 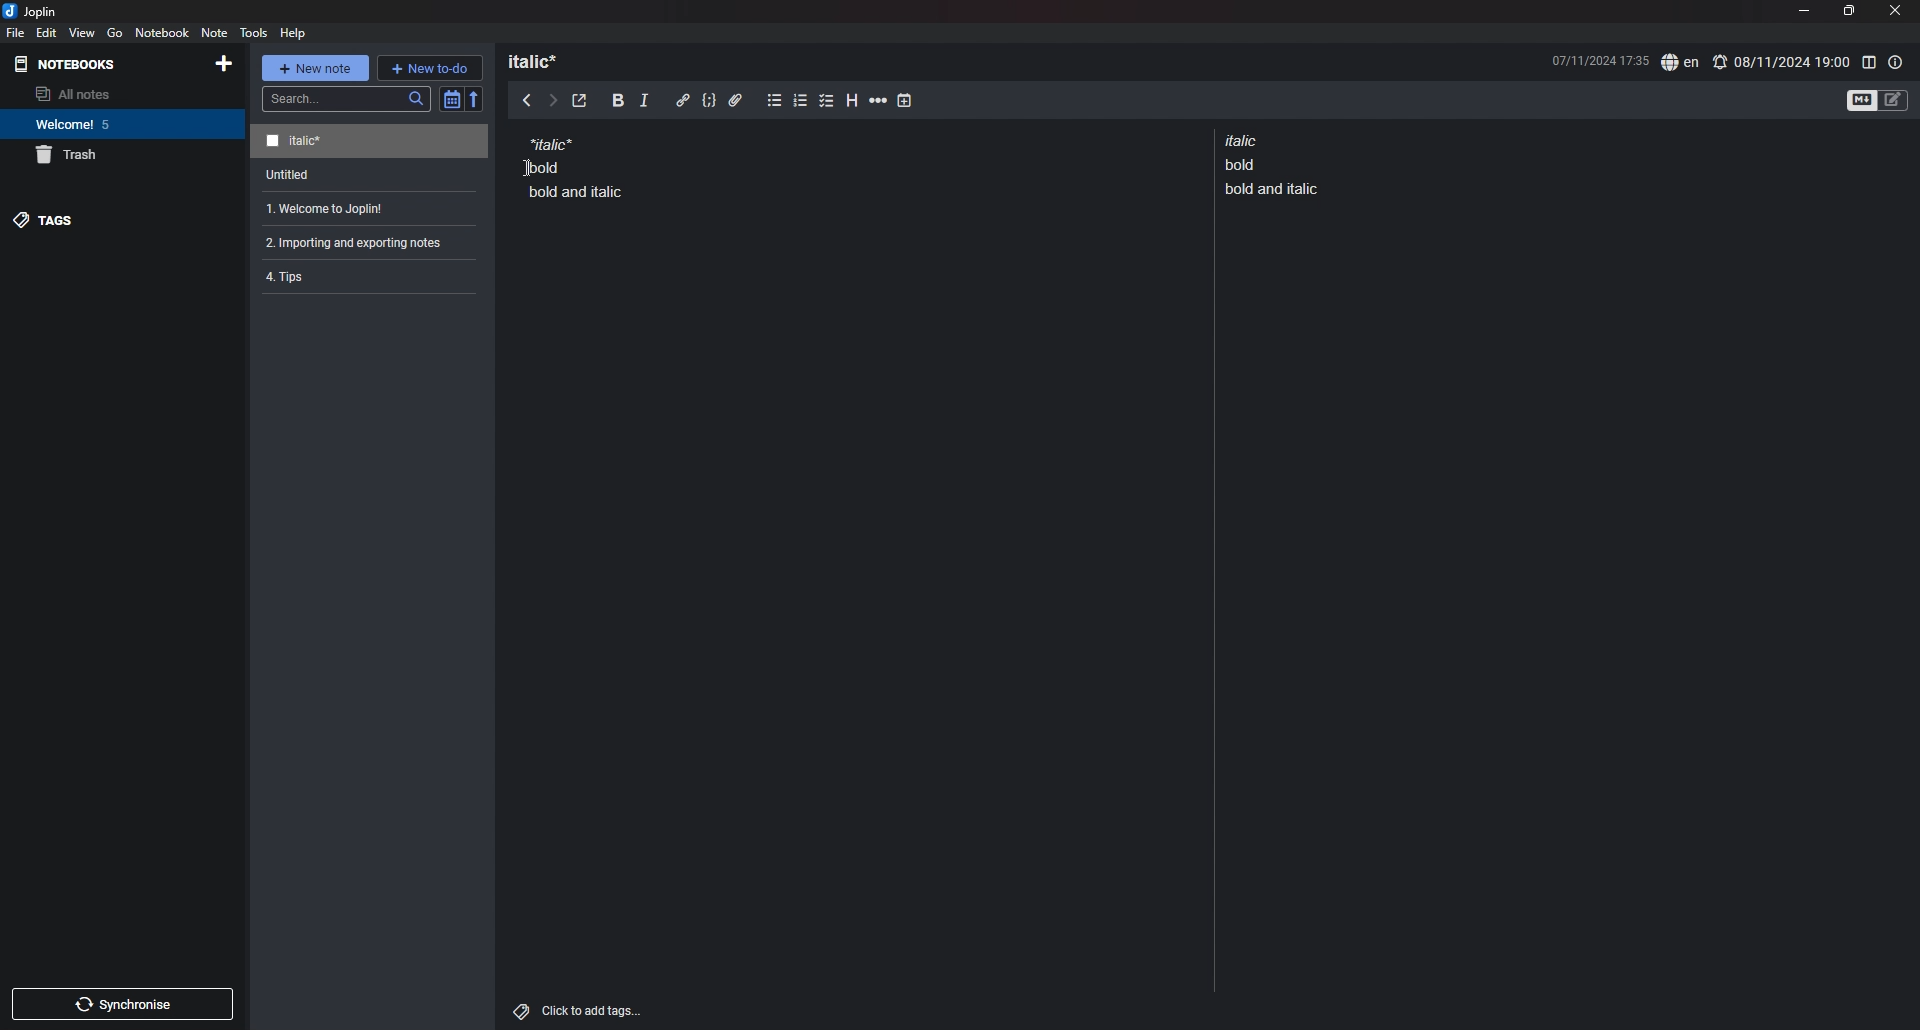 I want to click on Cursor, so click(x=527, y=165).